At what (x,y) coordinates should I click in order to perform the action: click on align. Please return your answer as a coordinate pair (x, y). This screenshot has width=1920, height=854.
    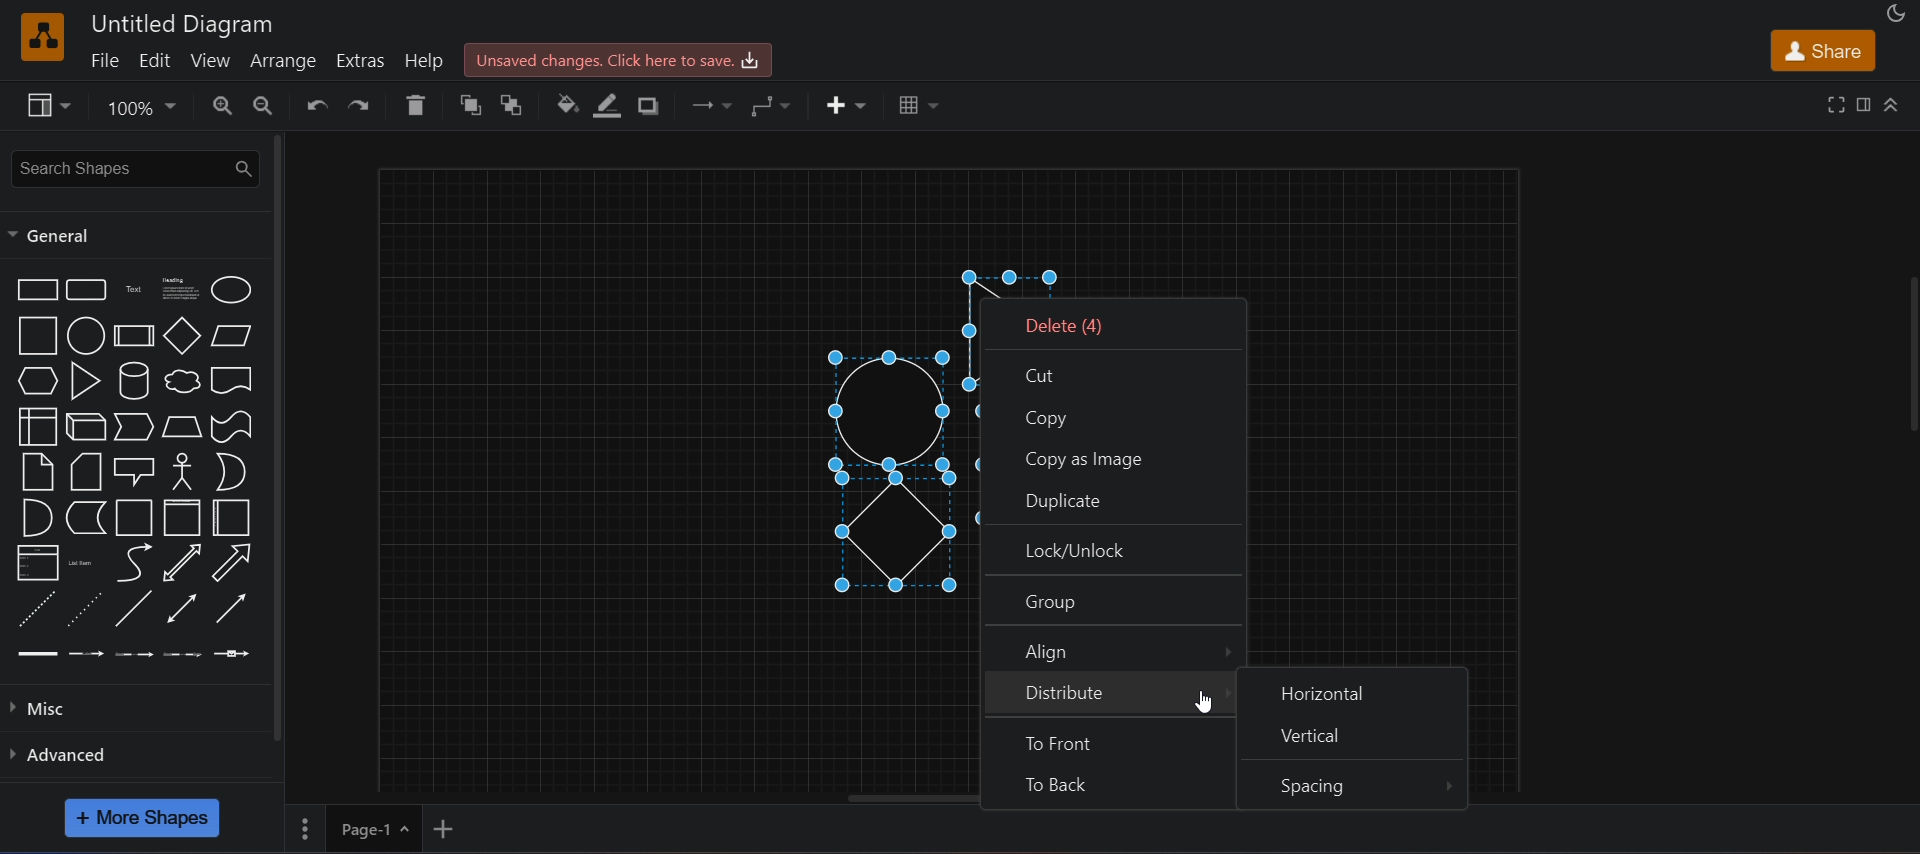
    Looking at the image, I should click on (1116, 648).